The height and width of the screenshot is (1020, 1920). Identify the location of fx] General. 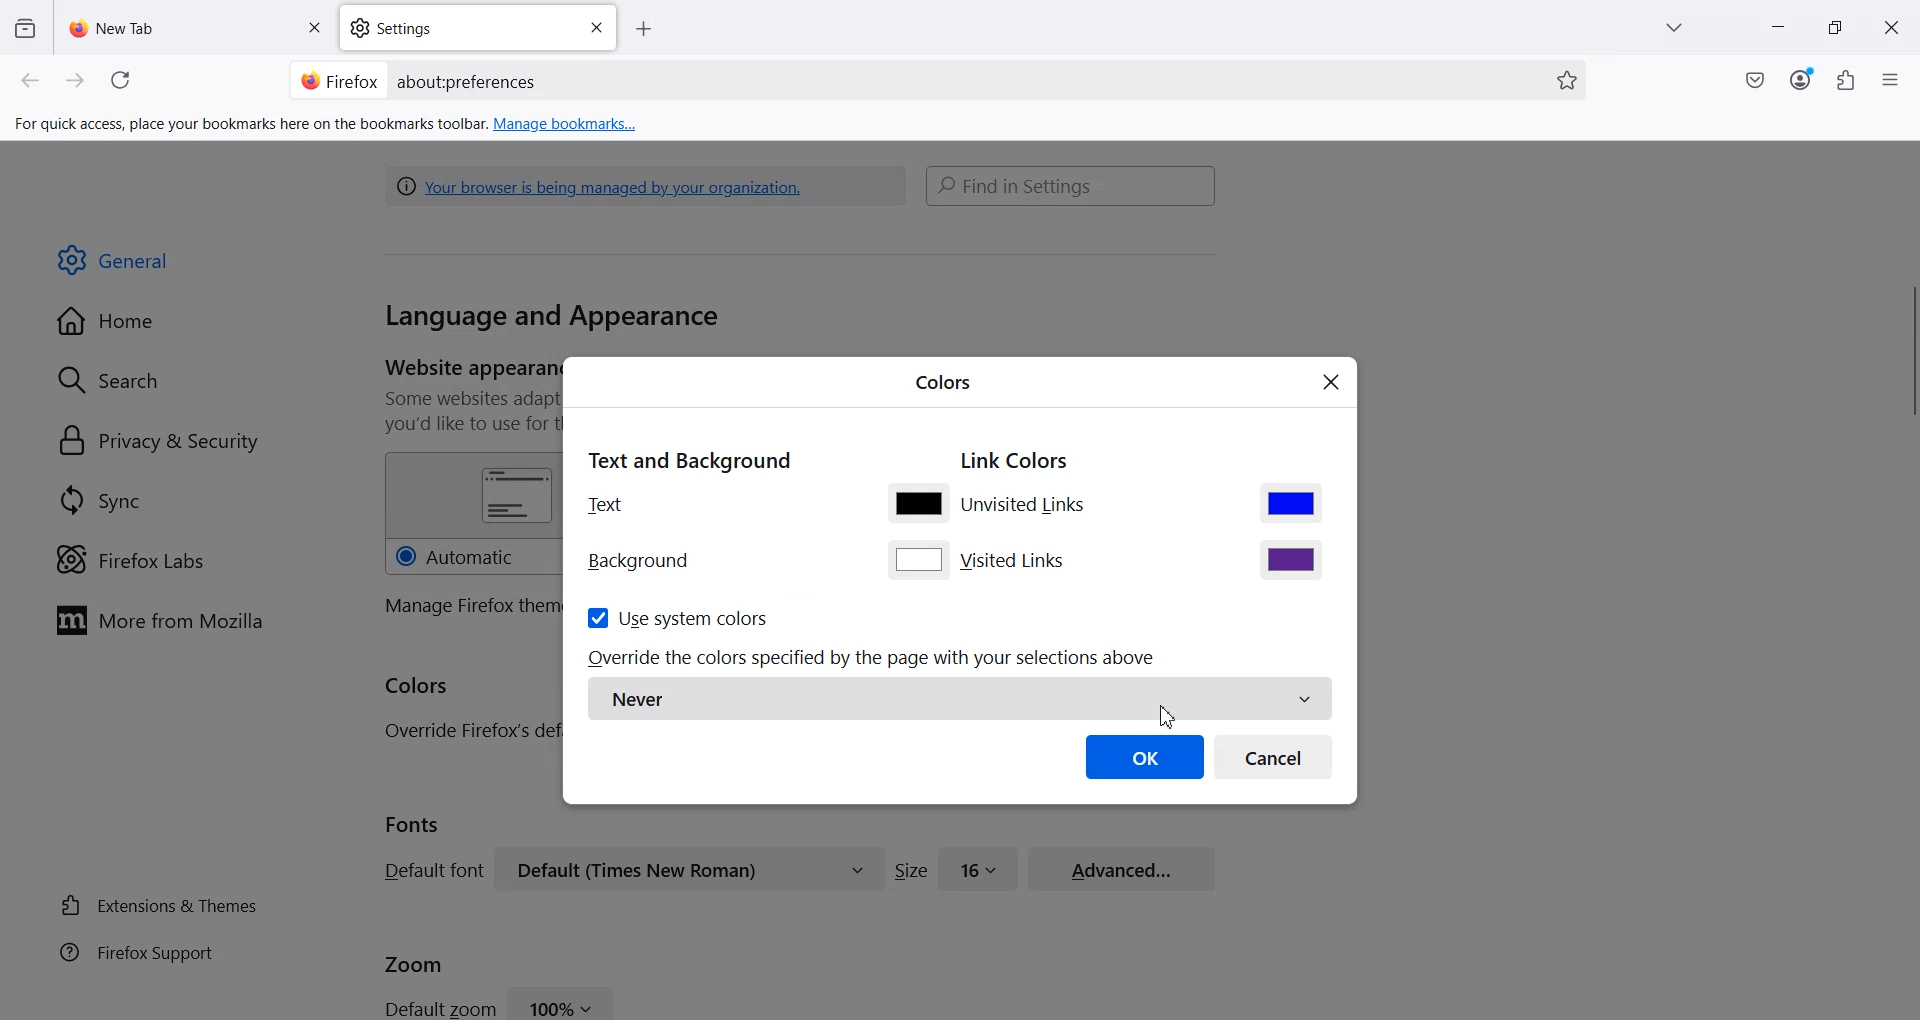
(114, 261).